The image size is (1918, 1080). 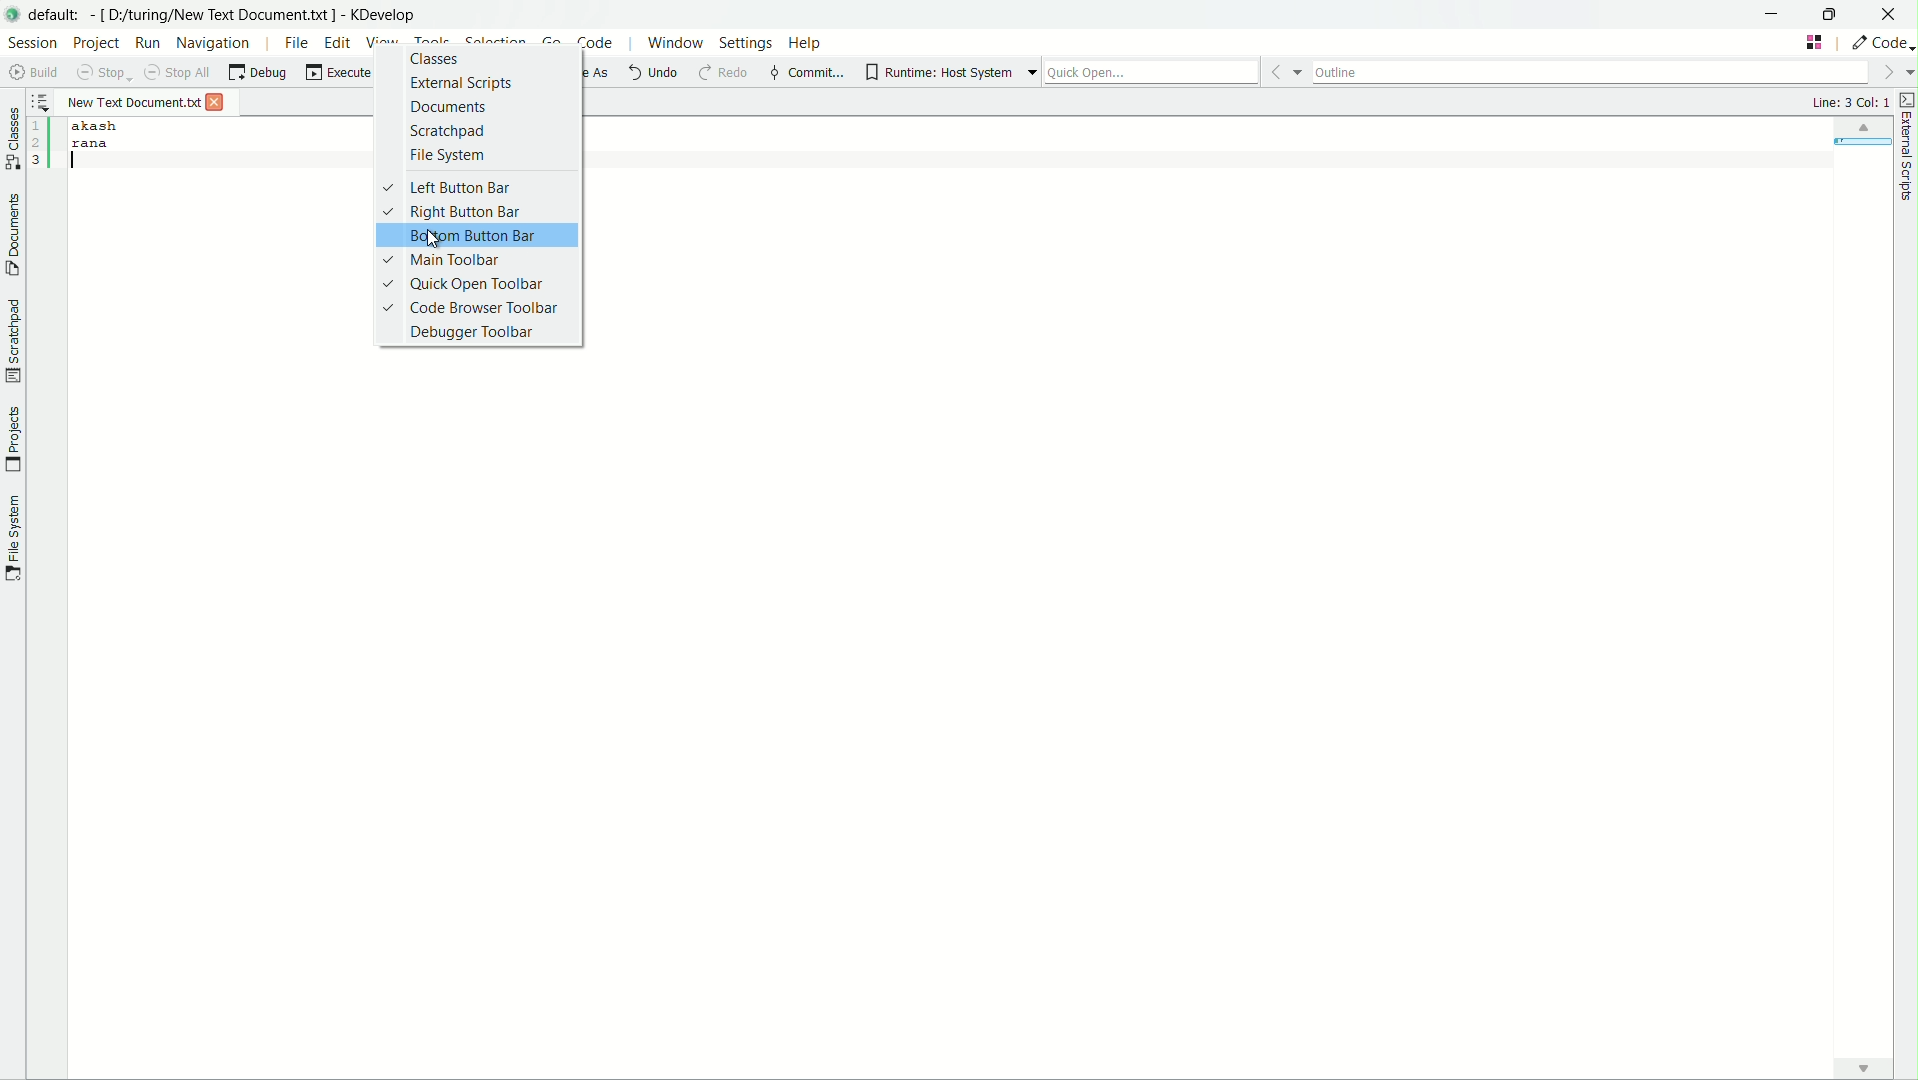 What do you see at coordinates (147, 43) in the screenshot?
I see `run menu` at bounding box center [147, 43].